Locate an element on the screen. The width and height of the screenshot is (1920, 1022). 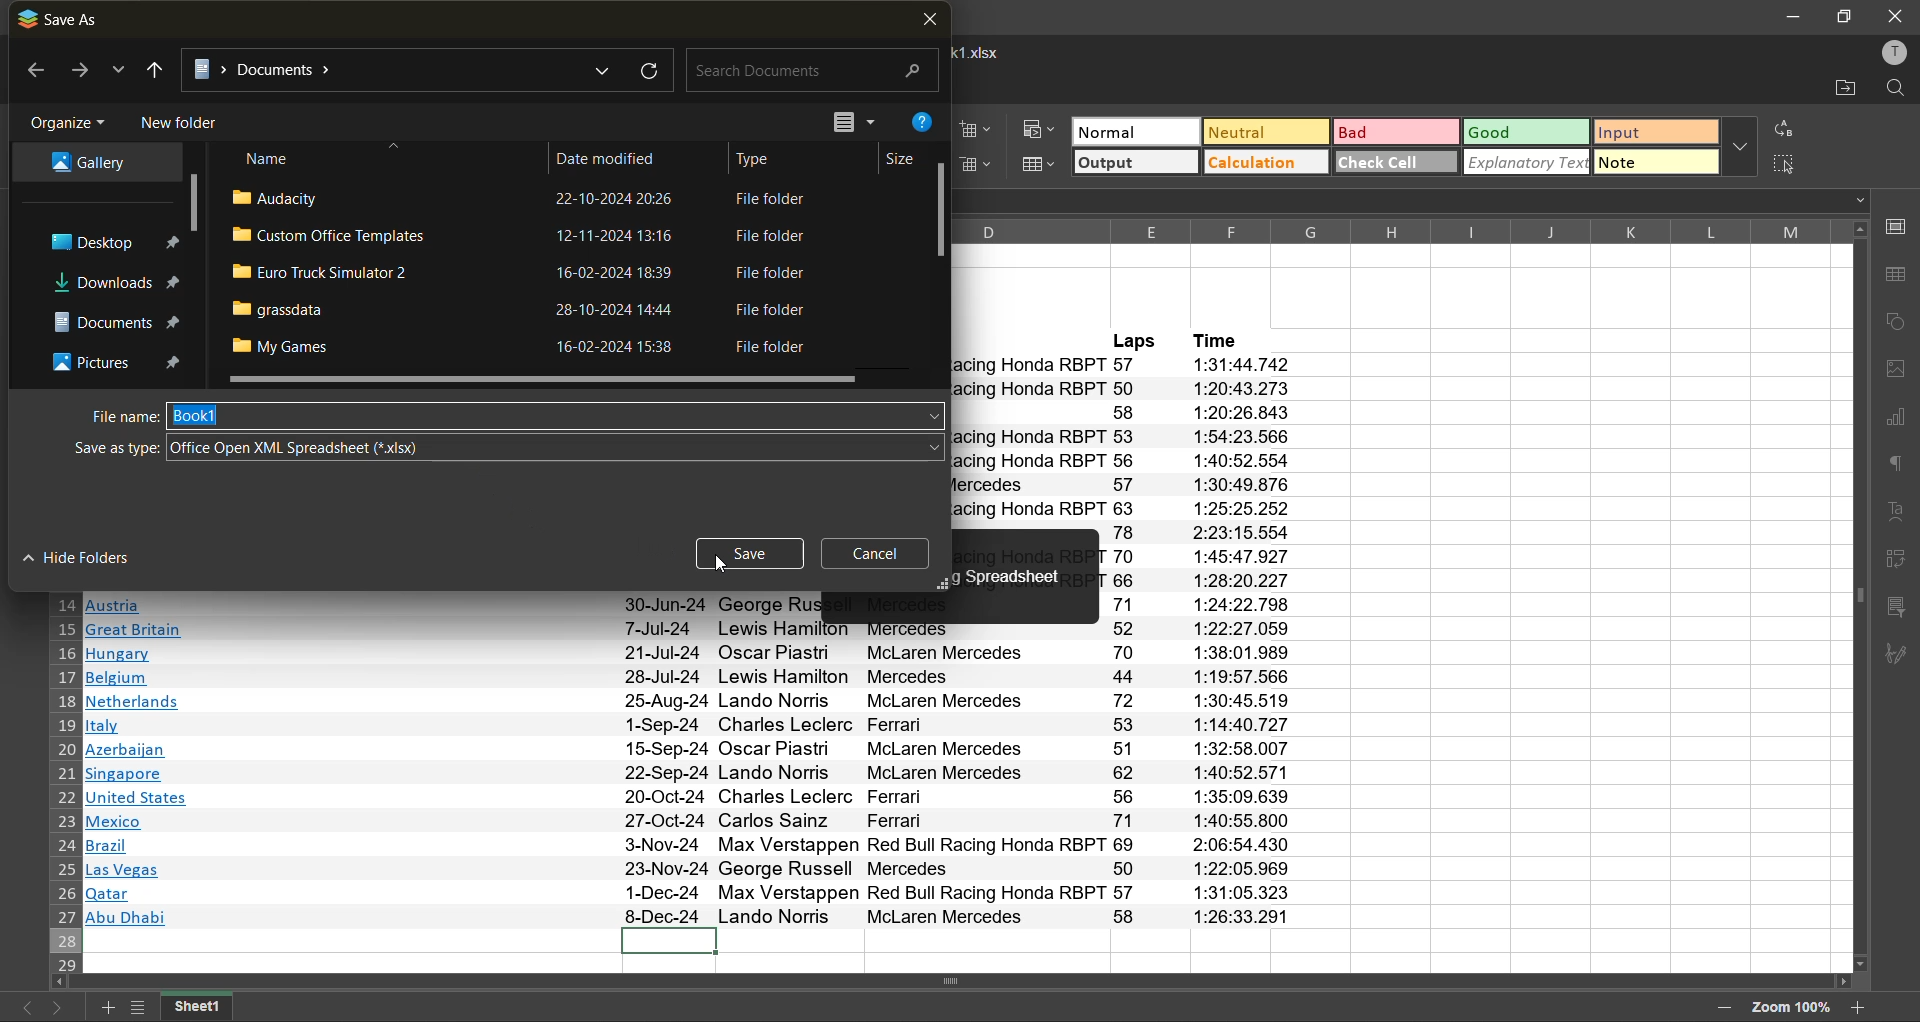
signature is located at coordinates (1902, 653).